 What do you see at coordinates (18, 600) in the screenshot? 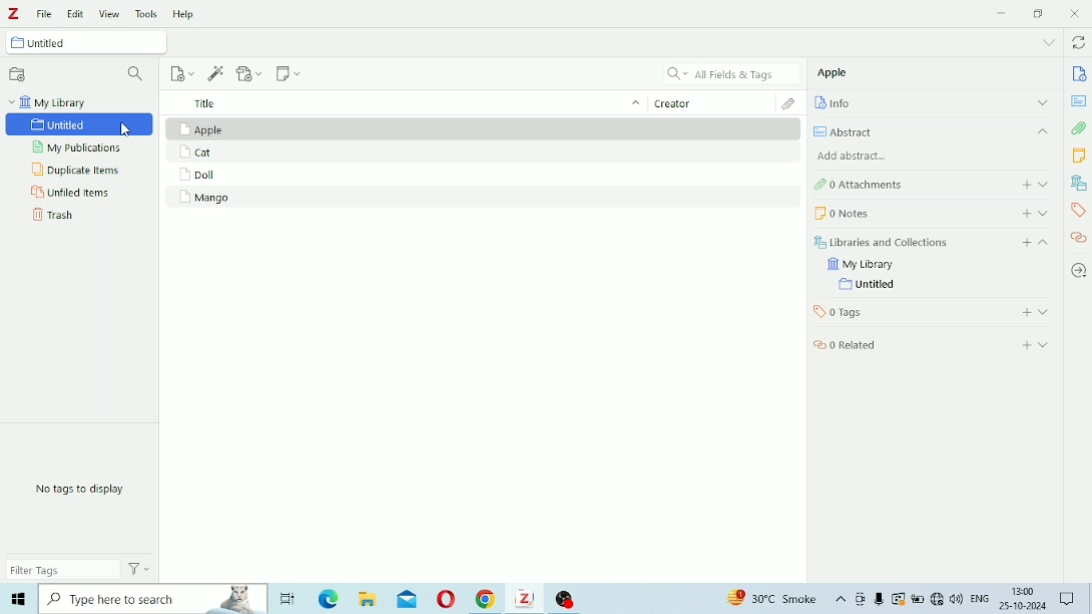
I see `start` at bounding box center [18, 600].